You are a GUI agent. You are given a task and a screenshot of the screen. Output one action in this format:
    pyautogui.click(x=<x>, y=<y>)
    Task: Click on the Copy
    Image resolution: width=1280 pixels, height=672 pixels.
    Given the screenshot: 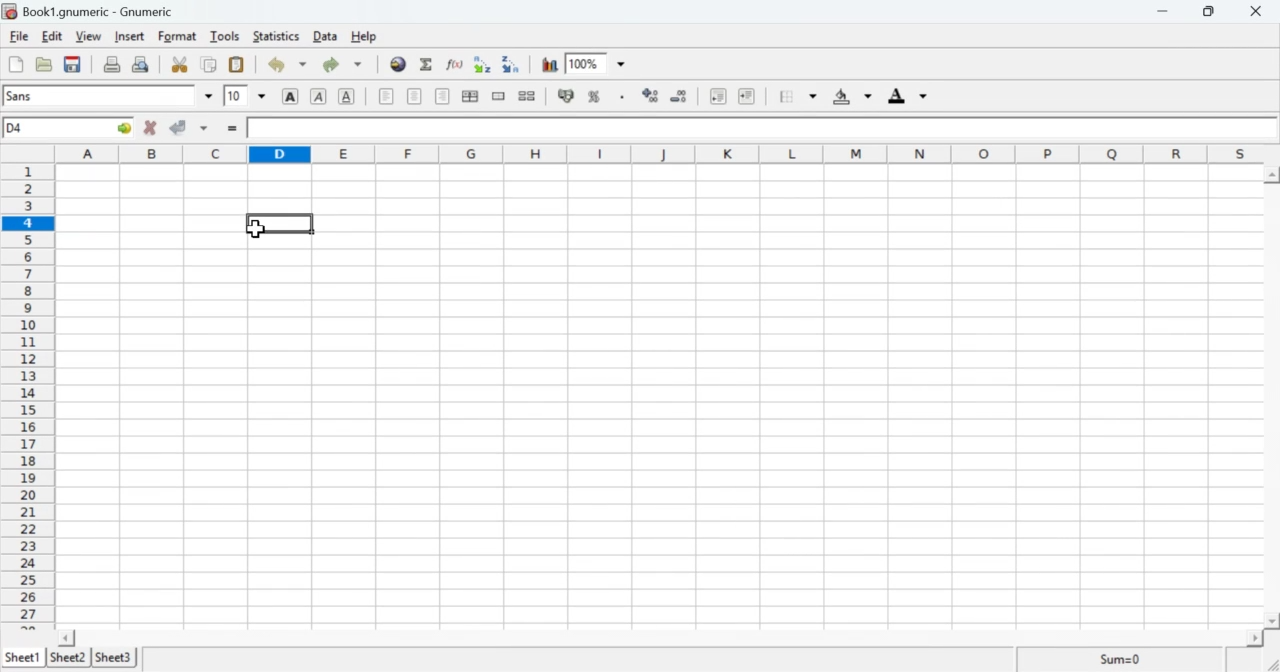 What is the action you would take?
    pyautogui.click(x=209, y=65)
    